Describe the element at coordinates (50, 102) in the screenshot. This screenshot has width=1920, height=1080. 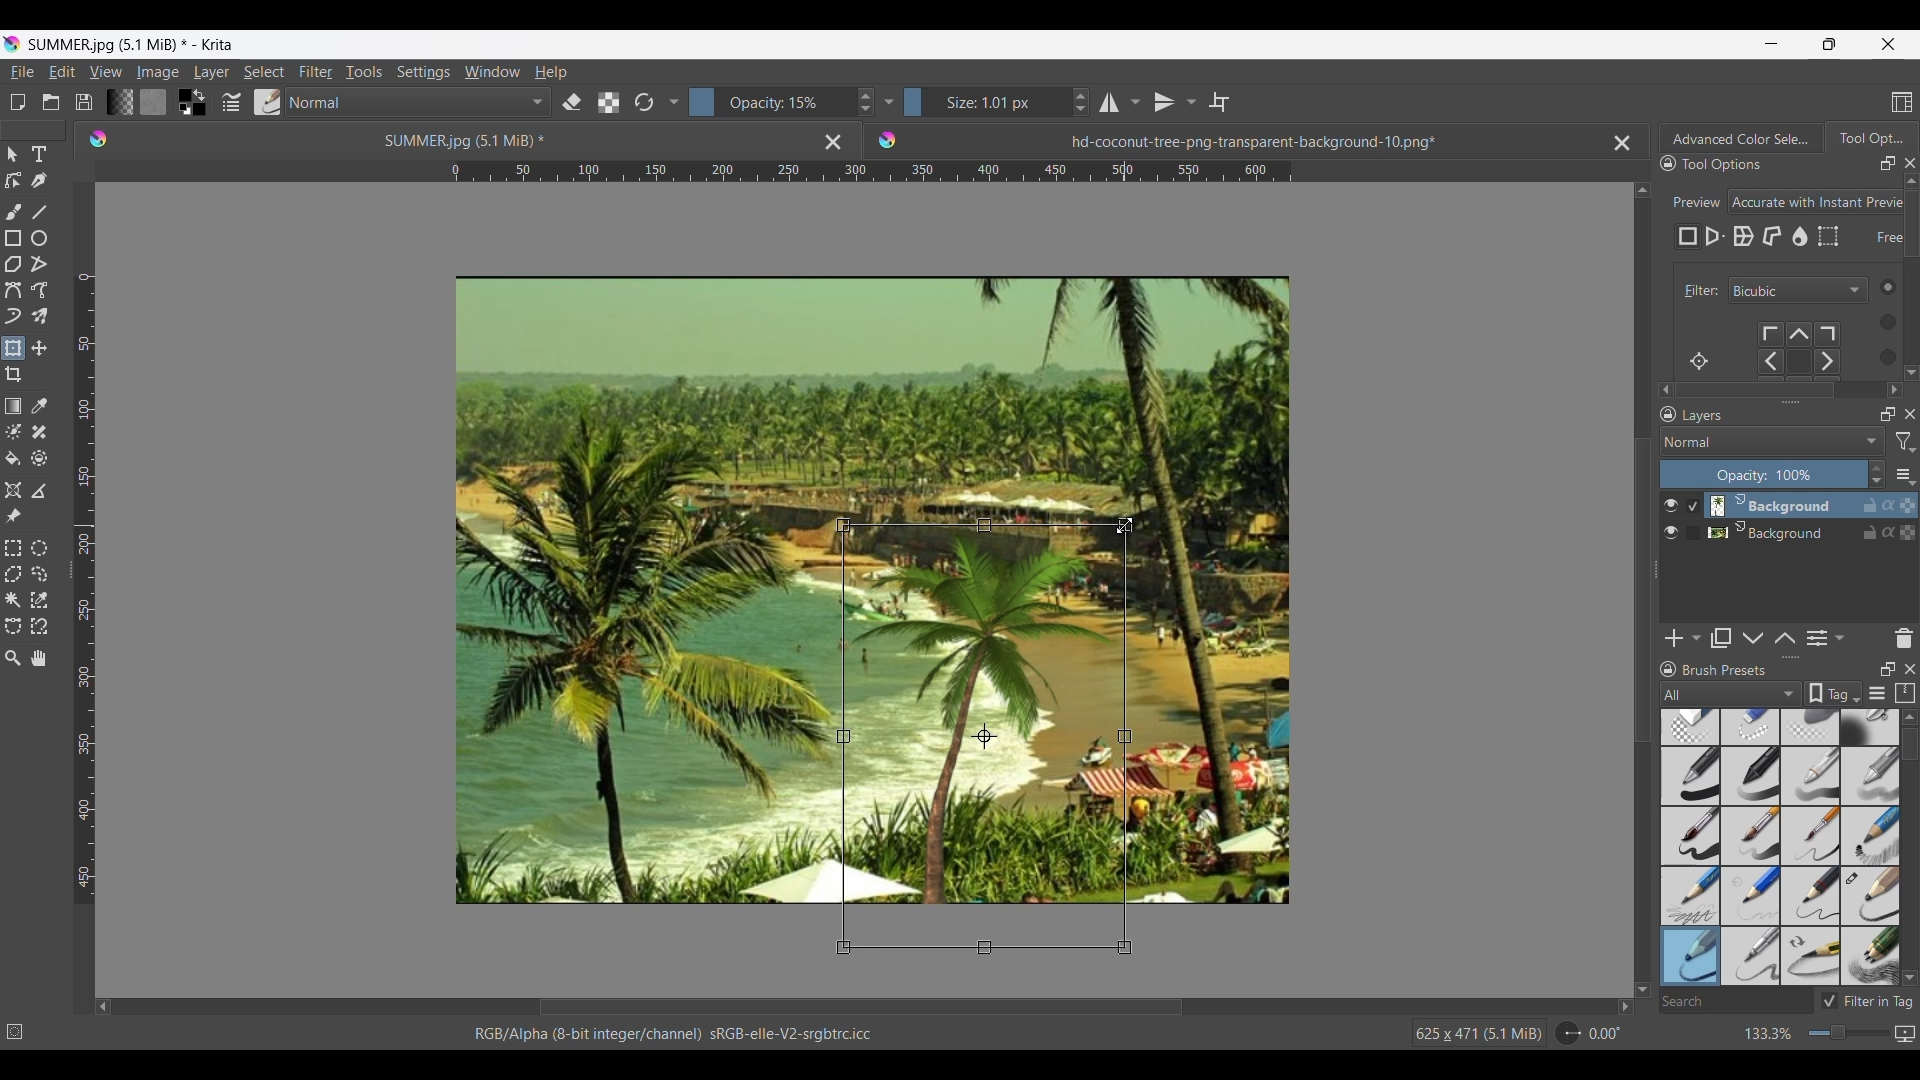
I see `Open an existing document` at that location.